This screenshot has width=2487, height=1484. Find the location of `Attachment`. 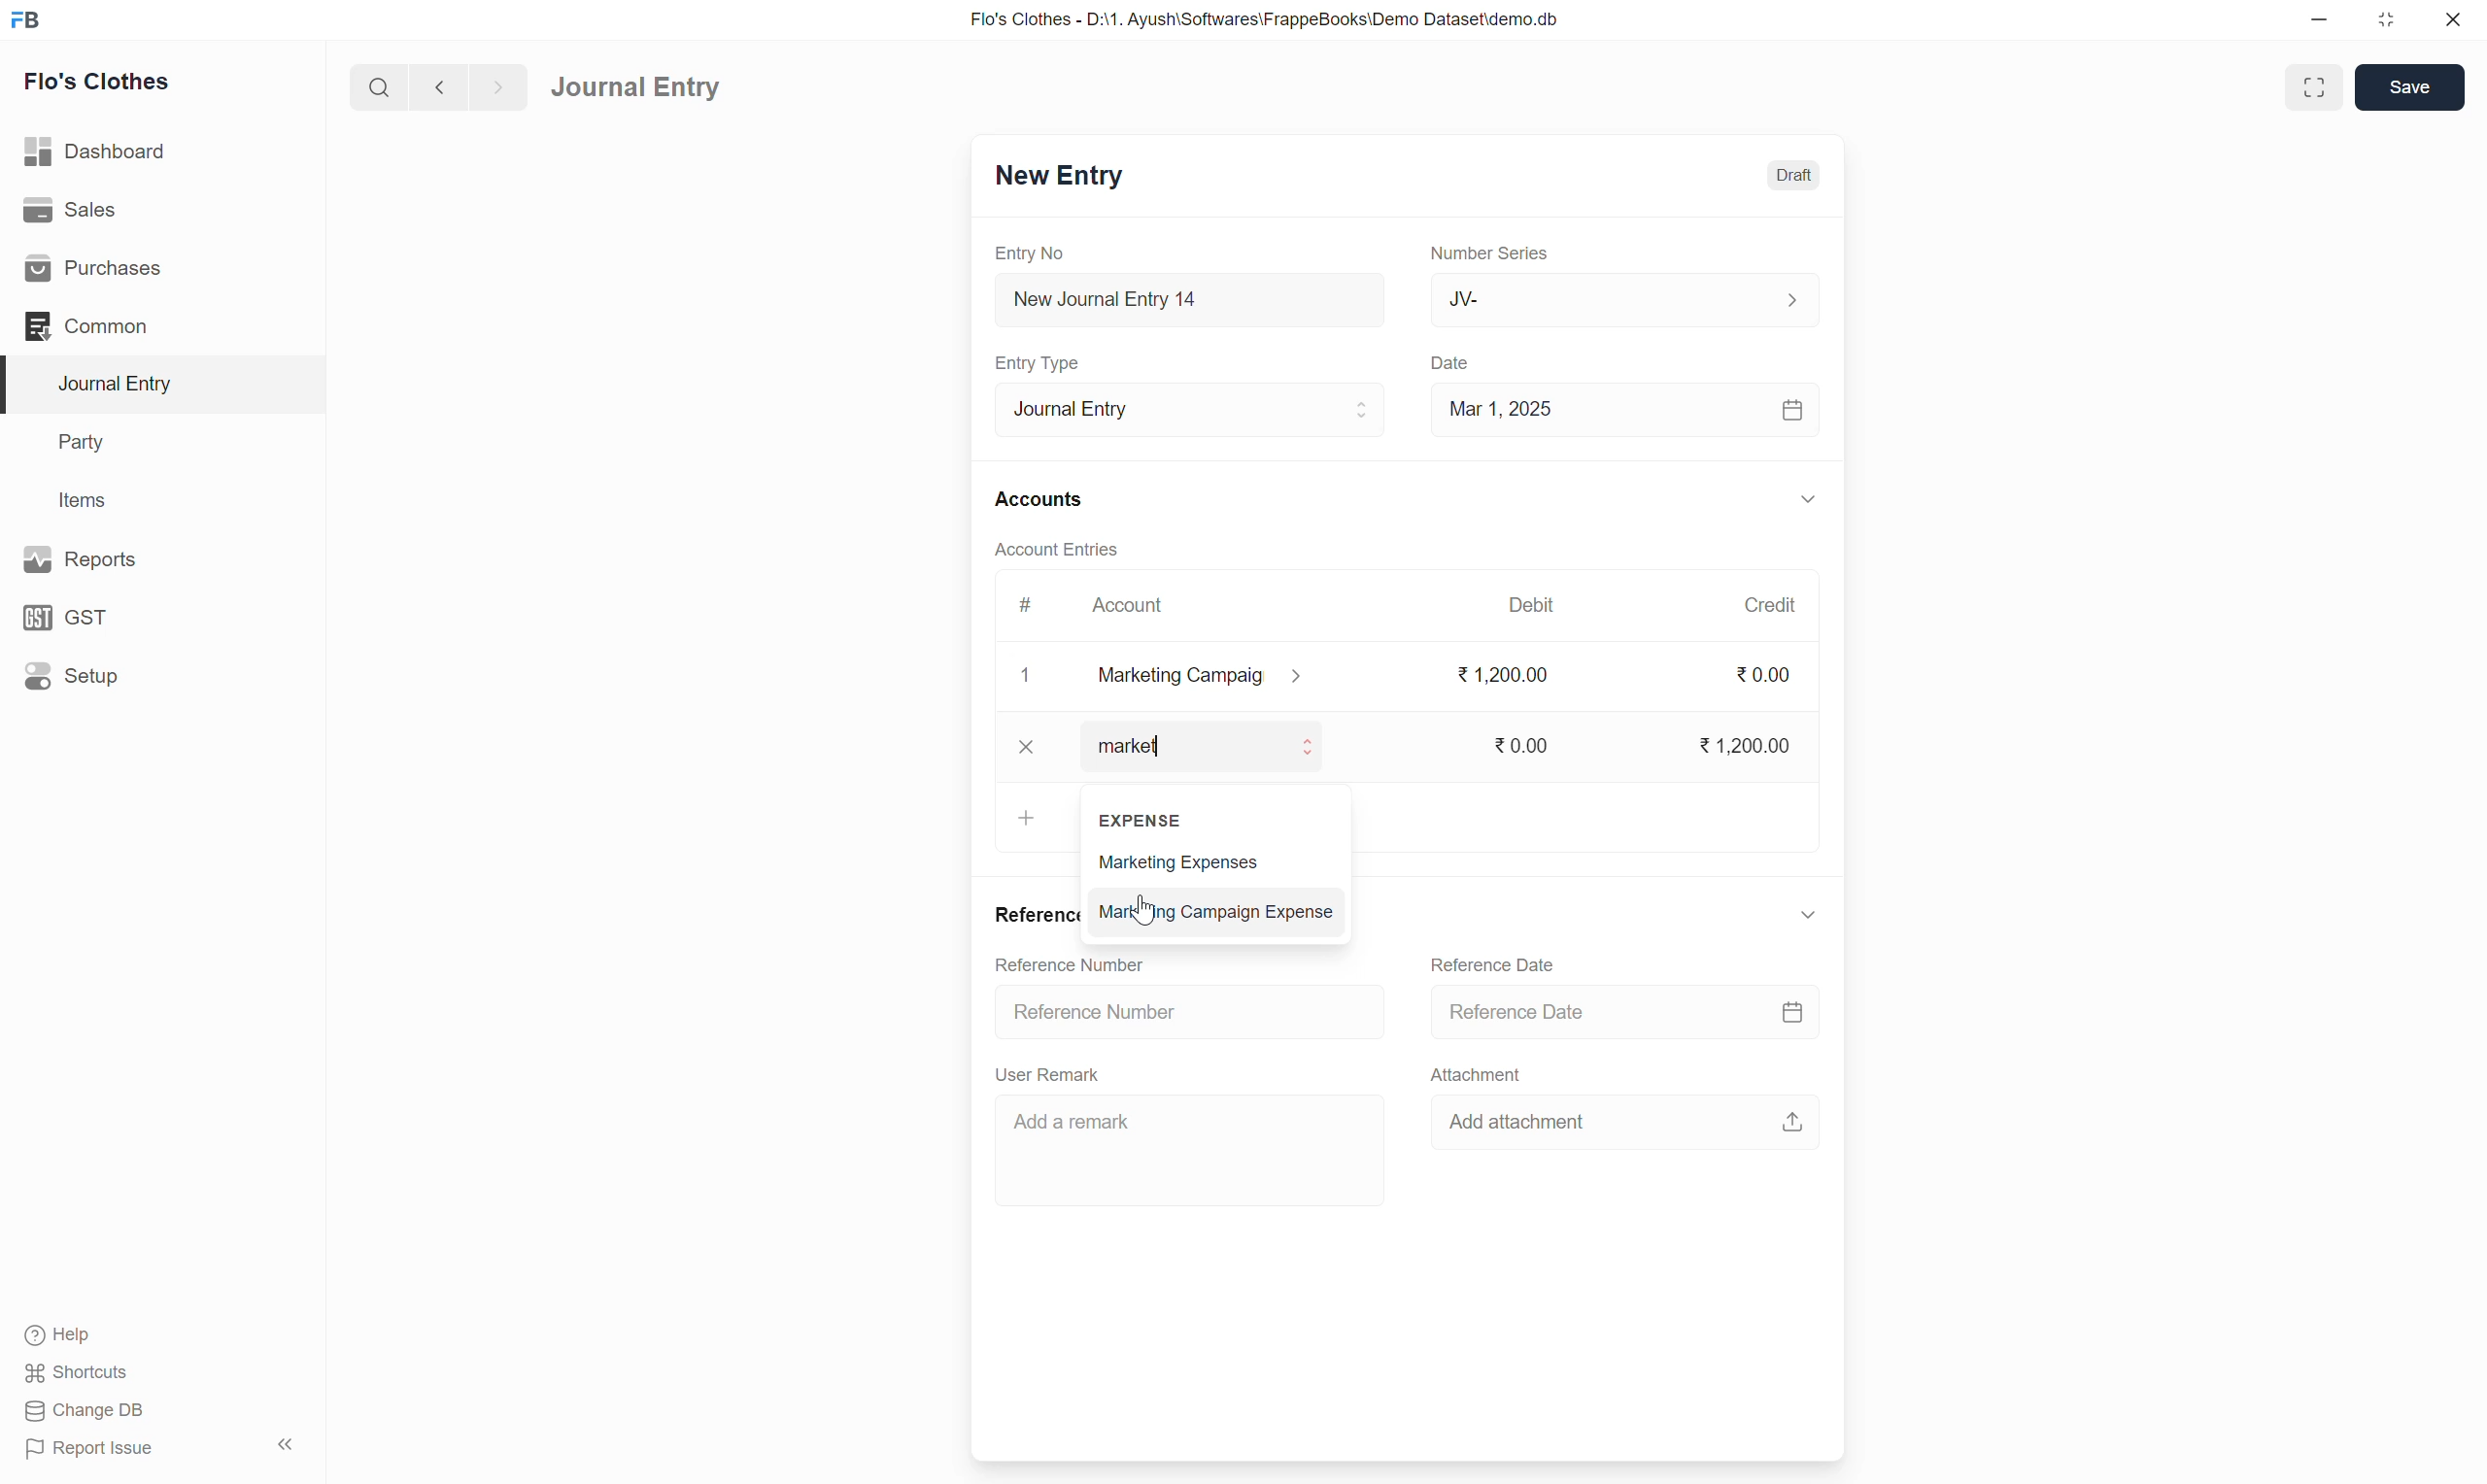

Attachment is located at coordinates (1476, 1075).